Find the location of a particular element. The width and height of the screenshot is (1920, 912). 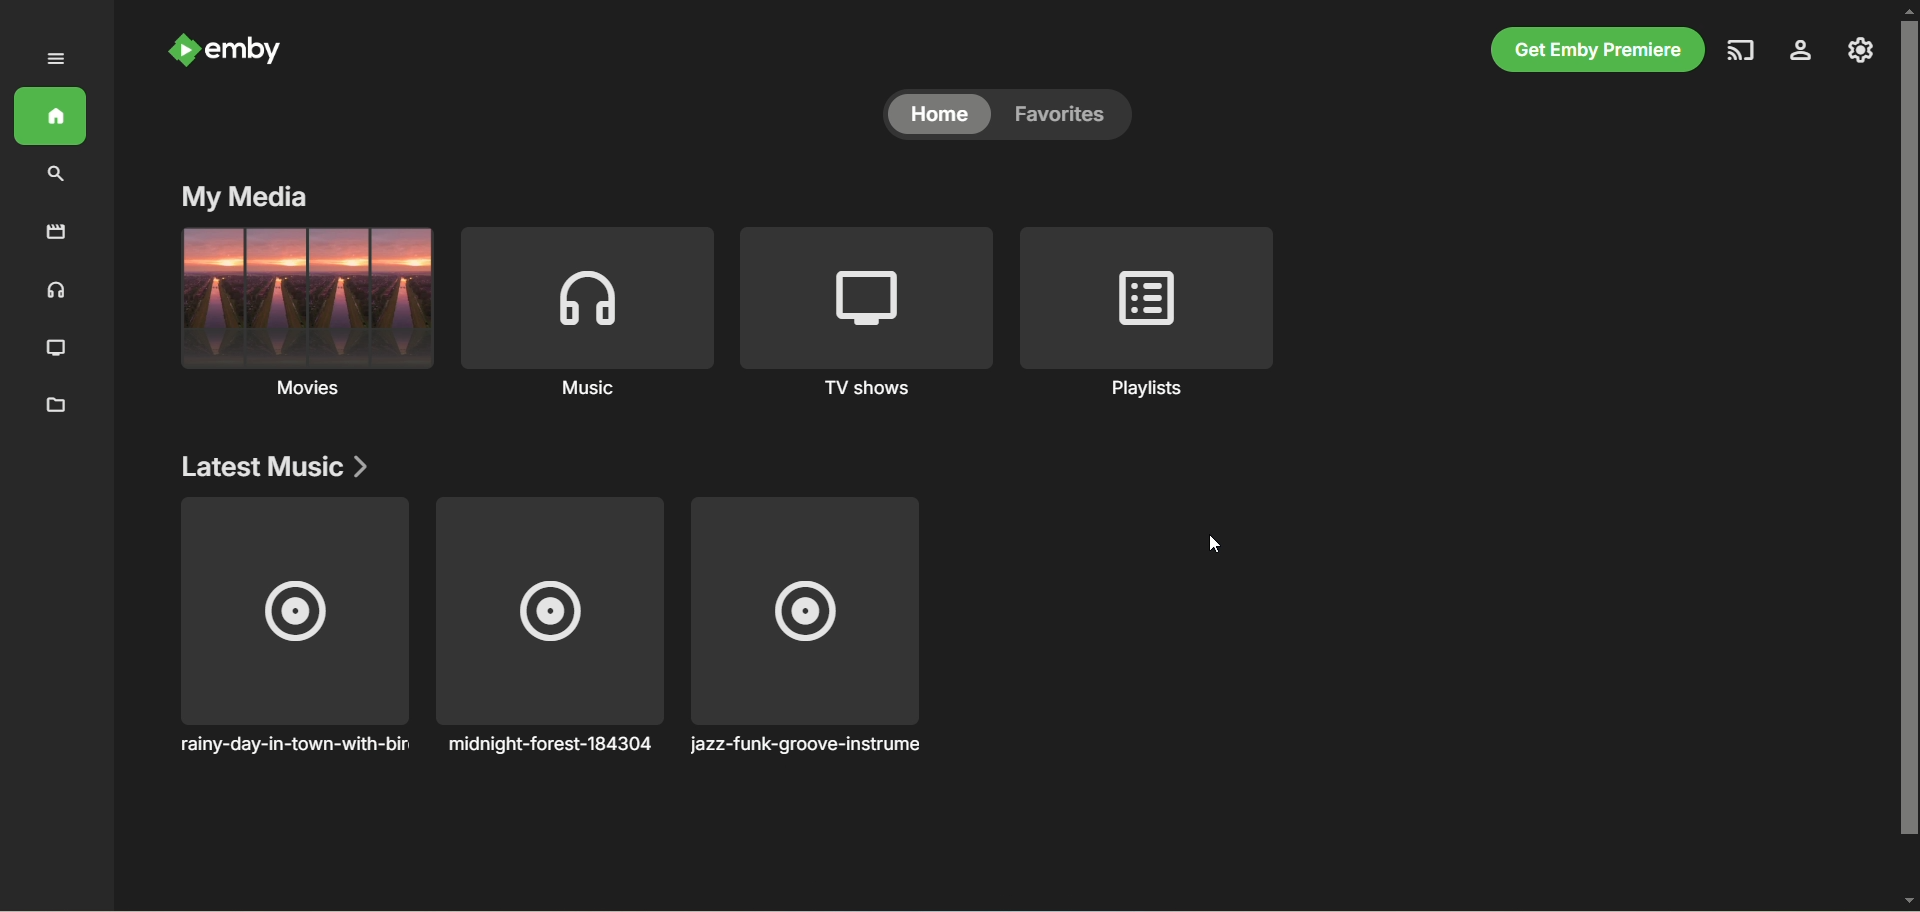

home is located at coordinates (939, 113).